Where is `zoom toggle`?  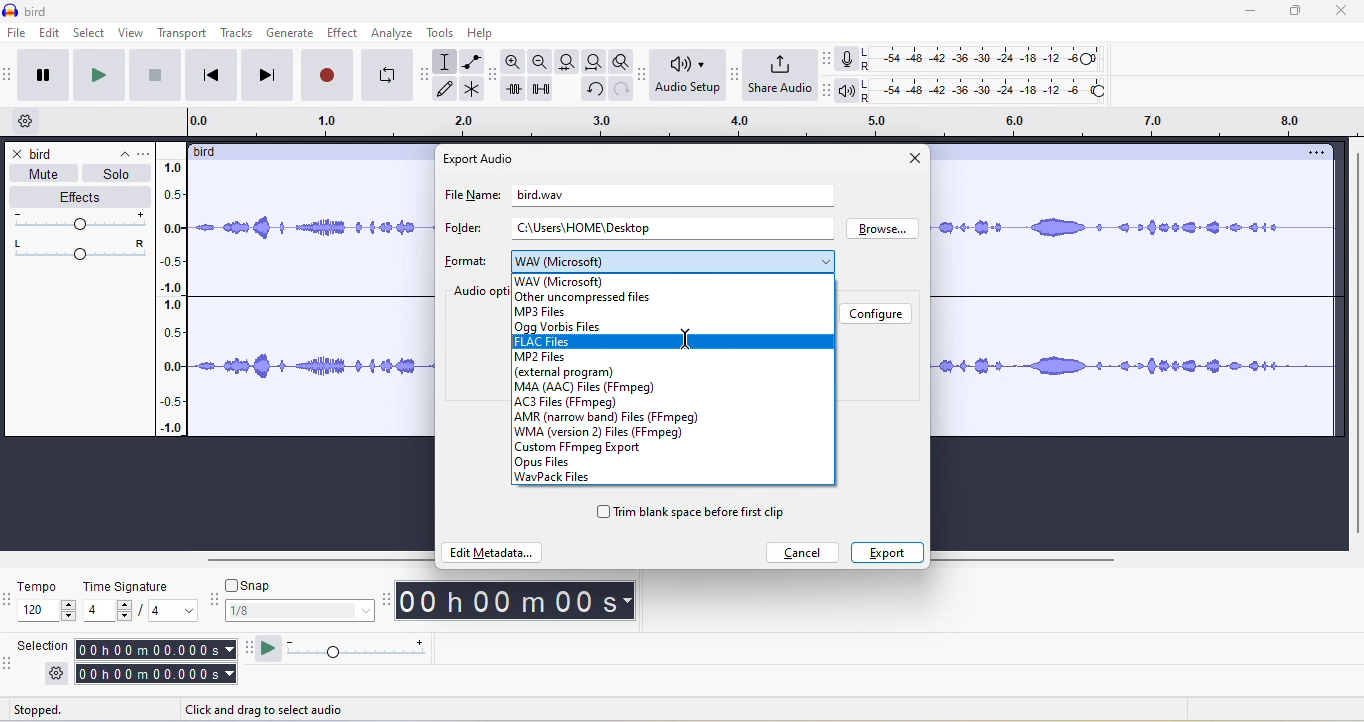 zoom toggle is located at coordinates (615, 64).